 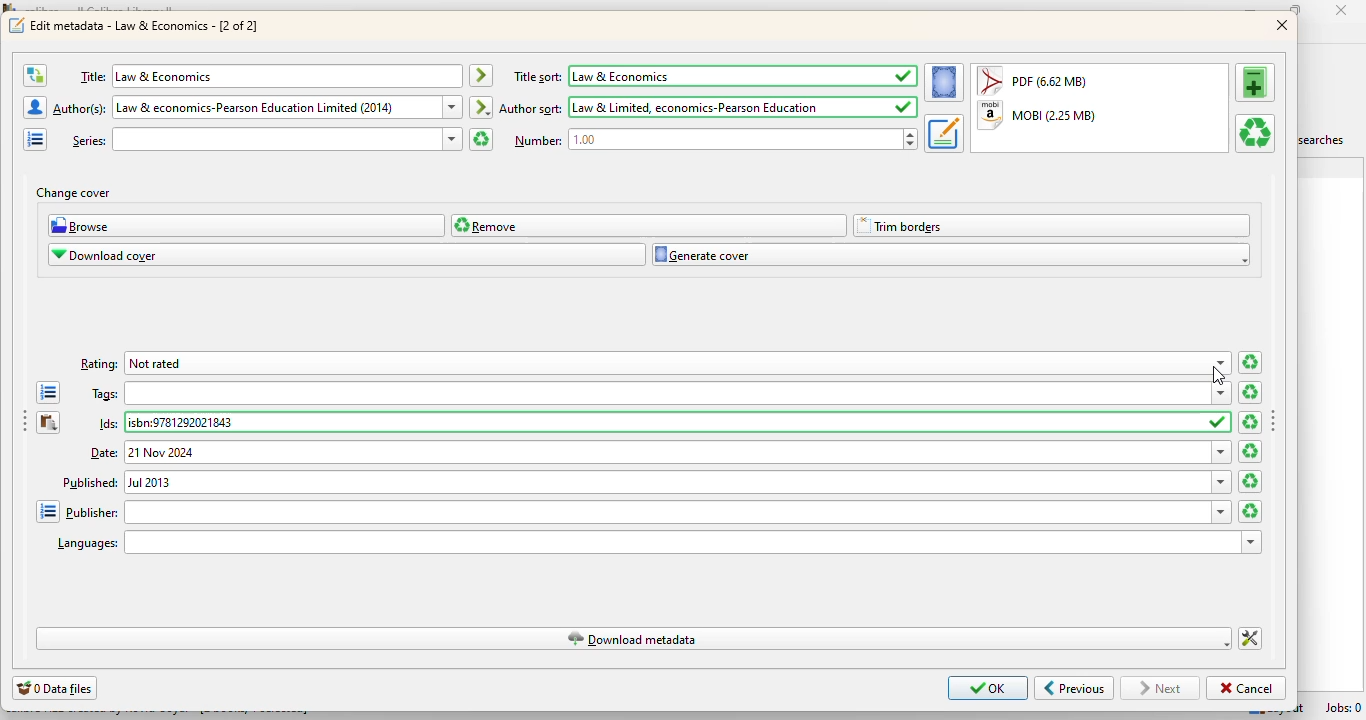 I want to click on download metadata, so click(x=634, y=638).